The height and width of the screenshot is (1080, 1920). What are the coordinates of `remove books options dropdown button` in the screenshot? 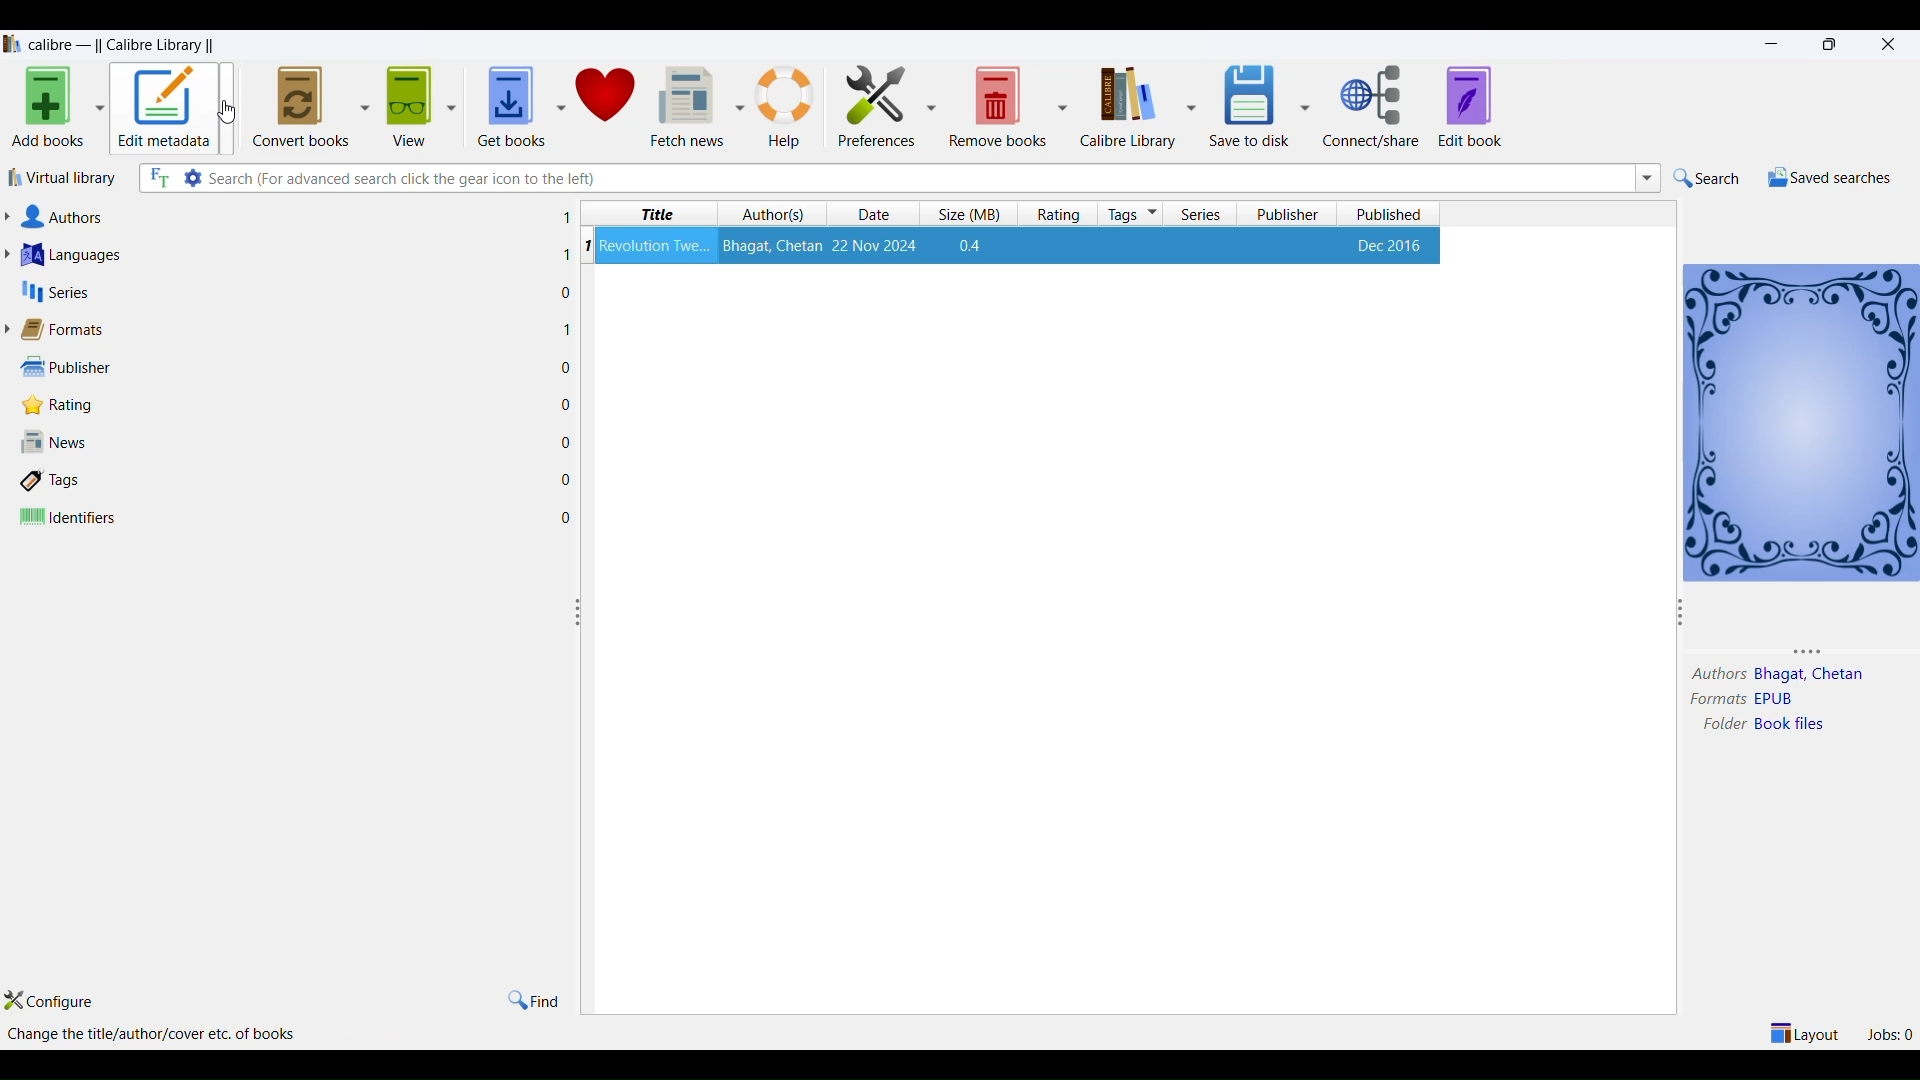 It's located at (1063, 100).